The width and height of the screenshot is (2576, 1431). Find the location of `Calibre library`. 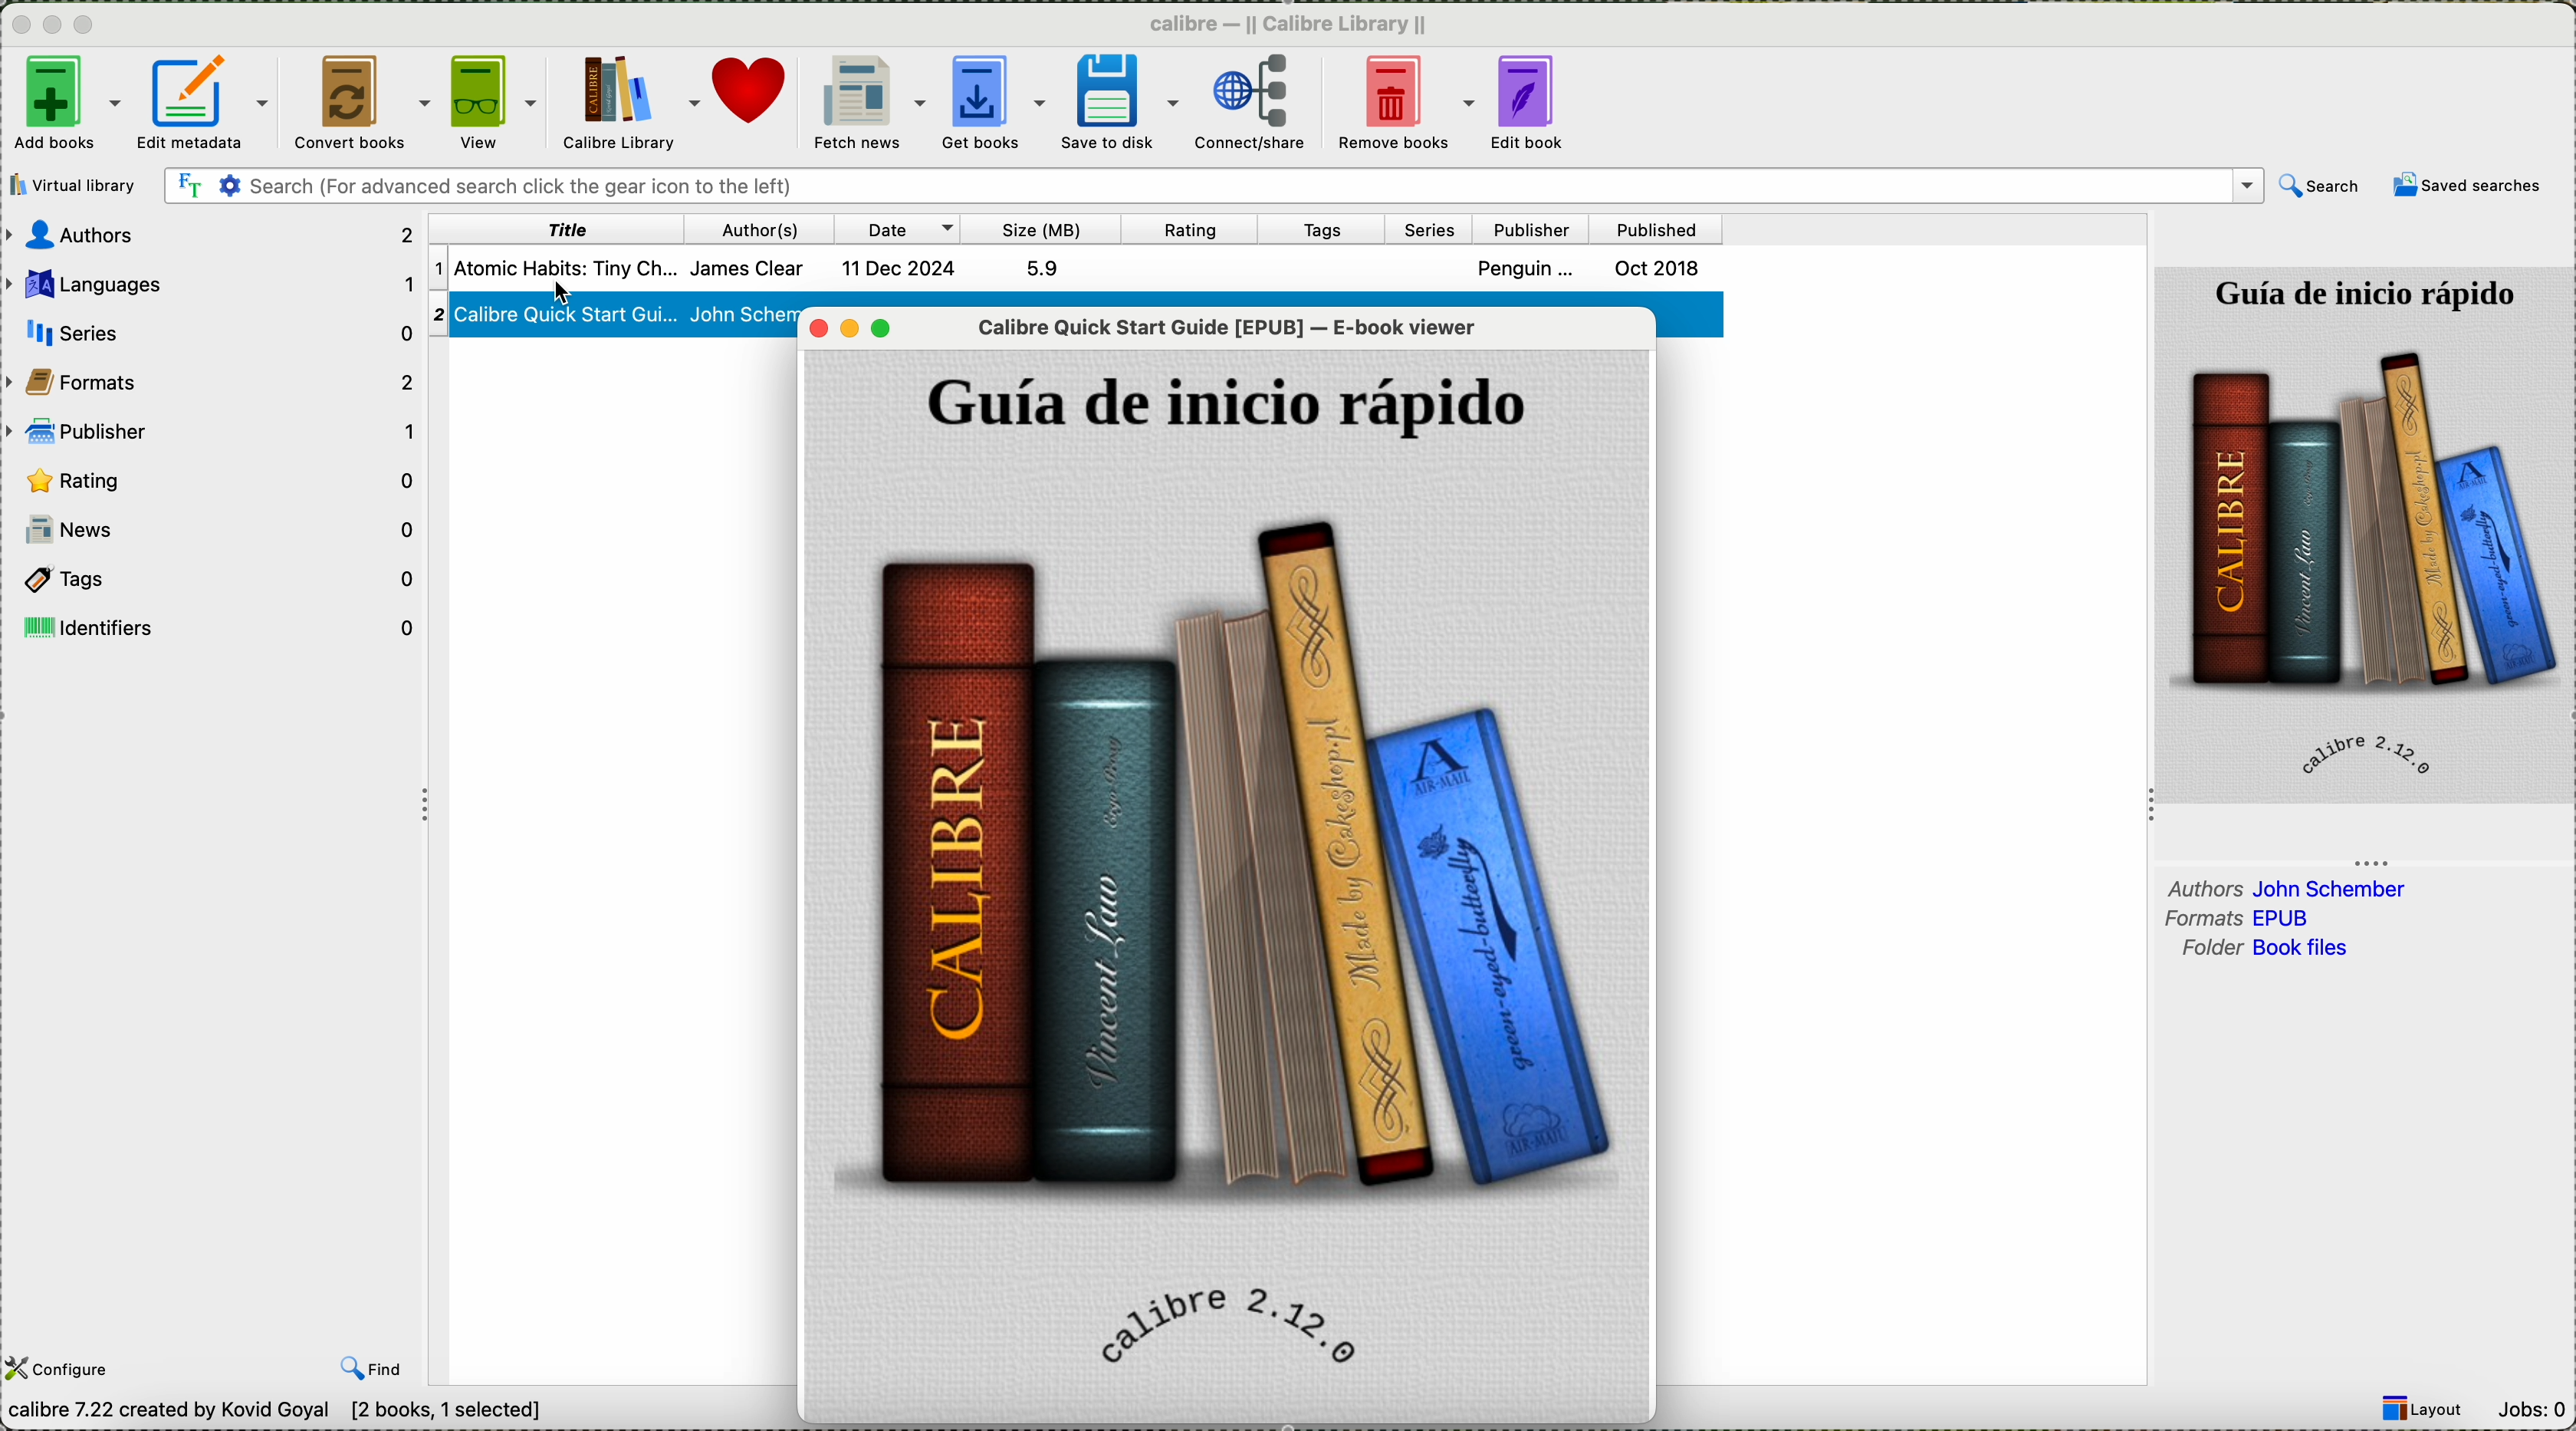

Calibre library is located at coordinates (633, 100).